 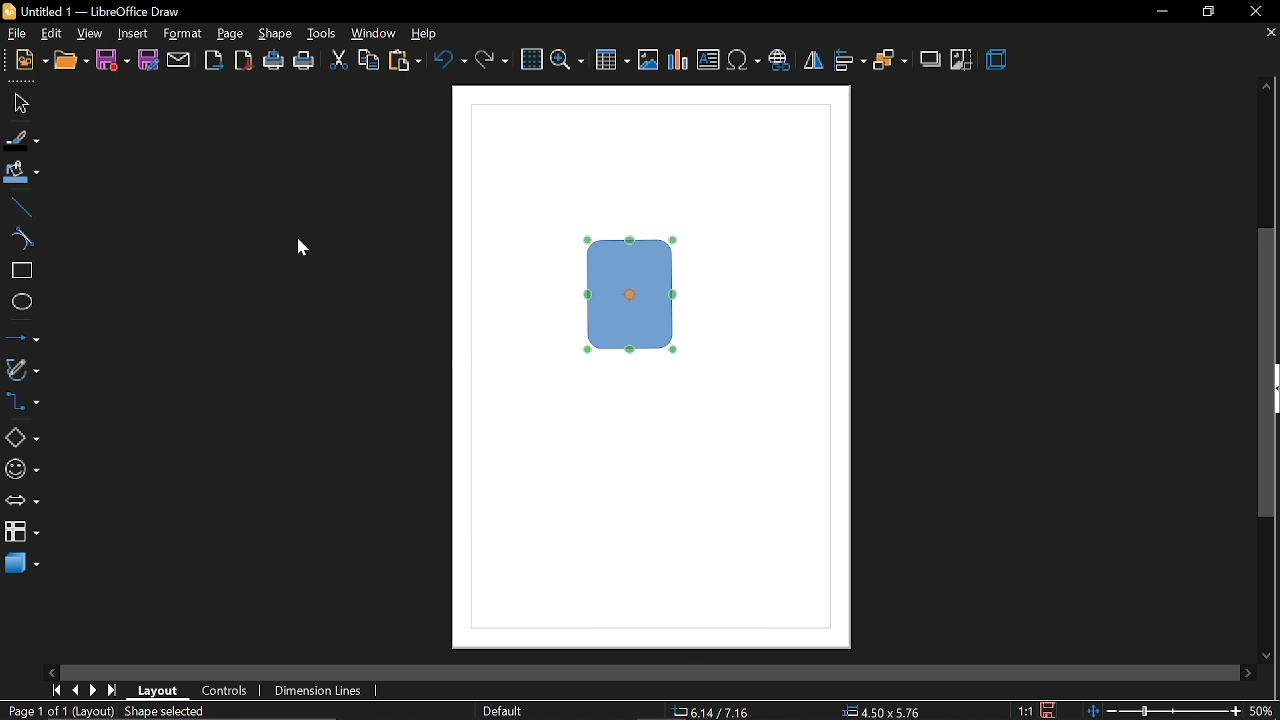 What do you see at coordinates (22, 174) in the screenshot?
I see `fill color` at bounding box center [22, 174].